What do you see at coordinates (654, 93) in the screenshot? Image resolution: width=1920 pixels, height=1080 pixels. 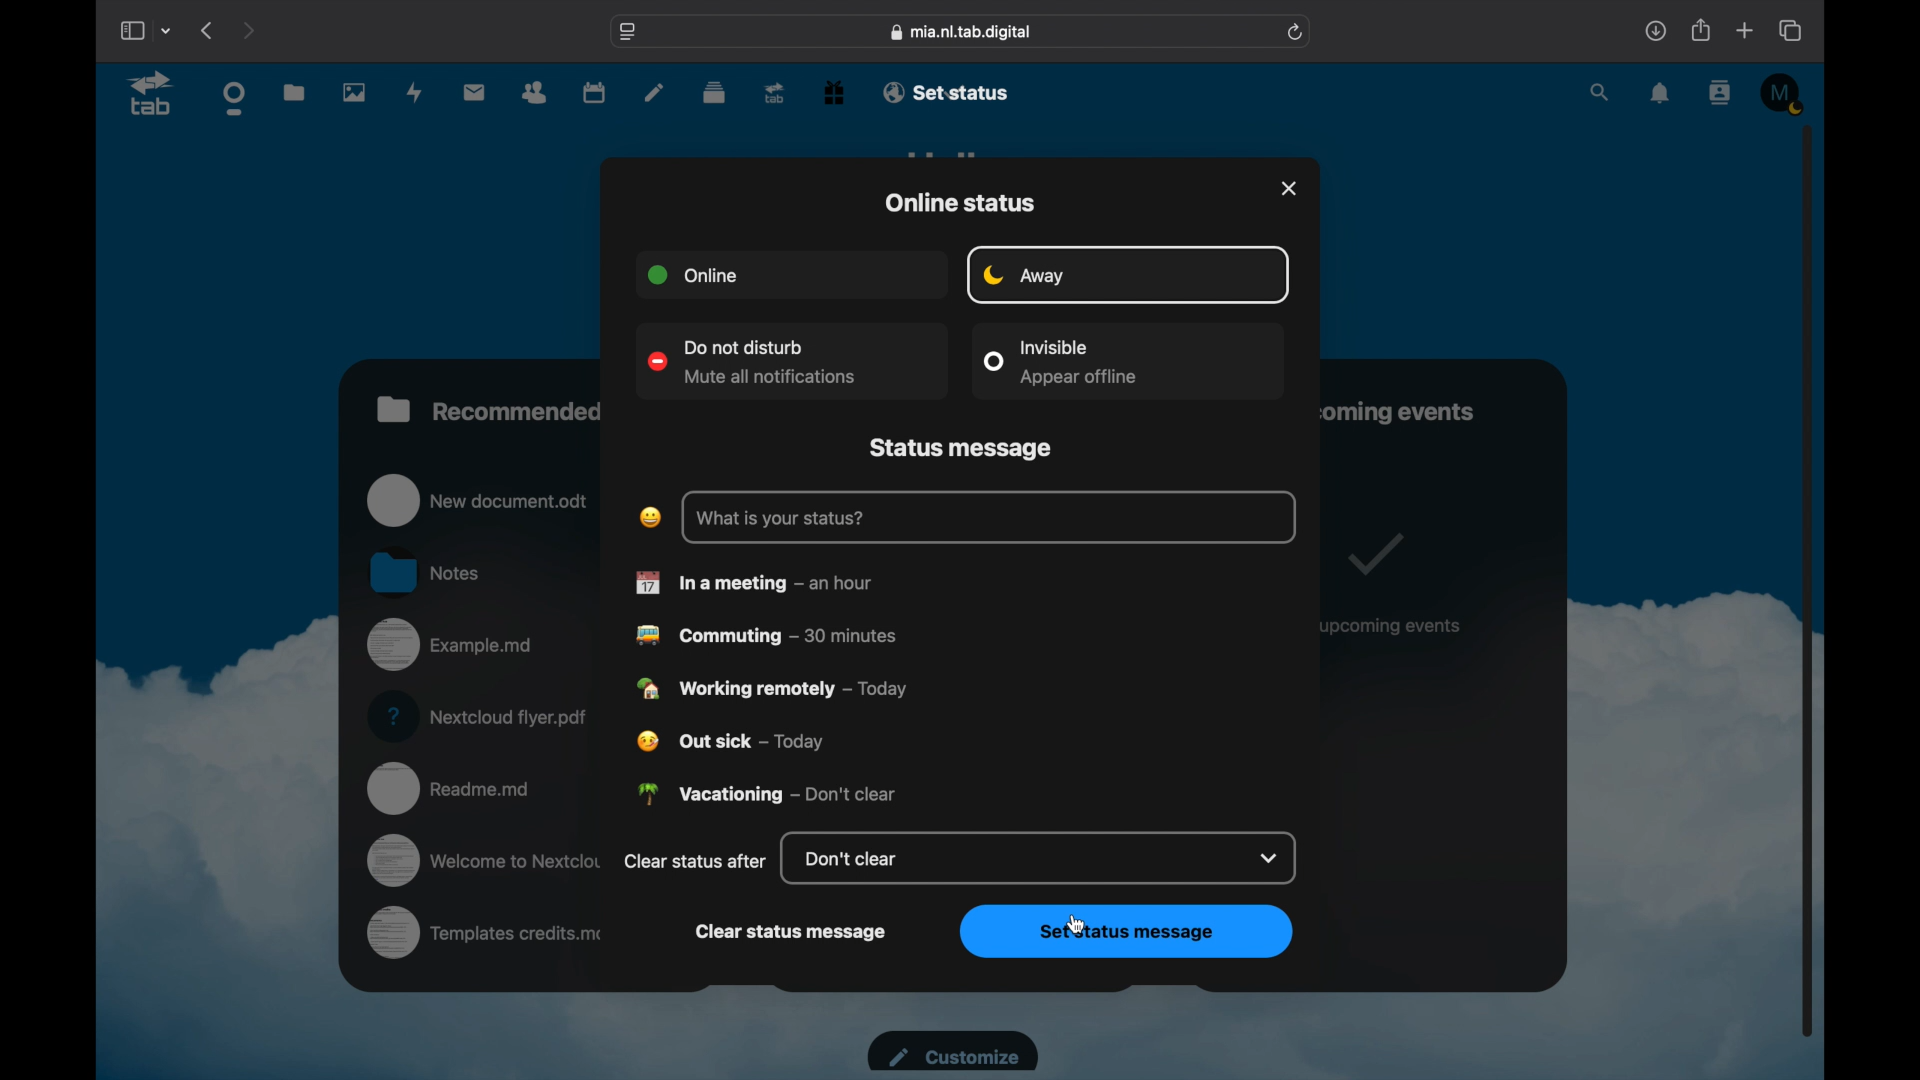 I see `notes` at bounding box center [654, 93].